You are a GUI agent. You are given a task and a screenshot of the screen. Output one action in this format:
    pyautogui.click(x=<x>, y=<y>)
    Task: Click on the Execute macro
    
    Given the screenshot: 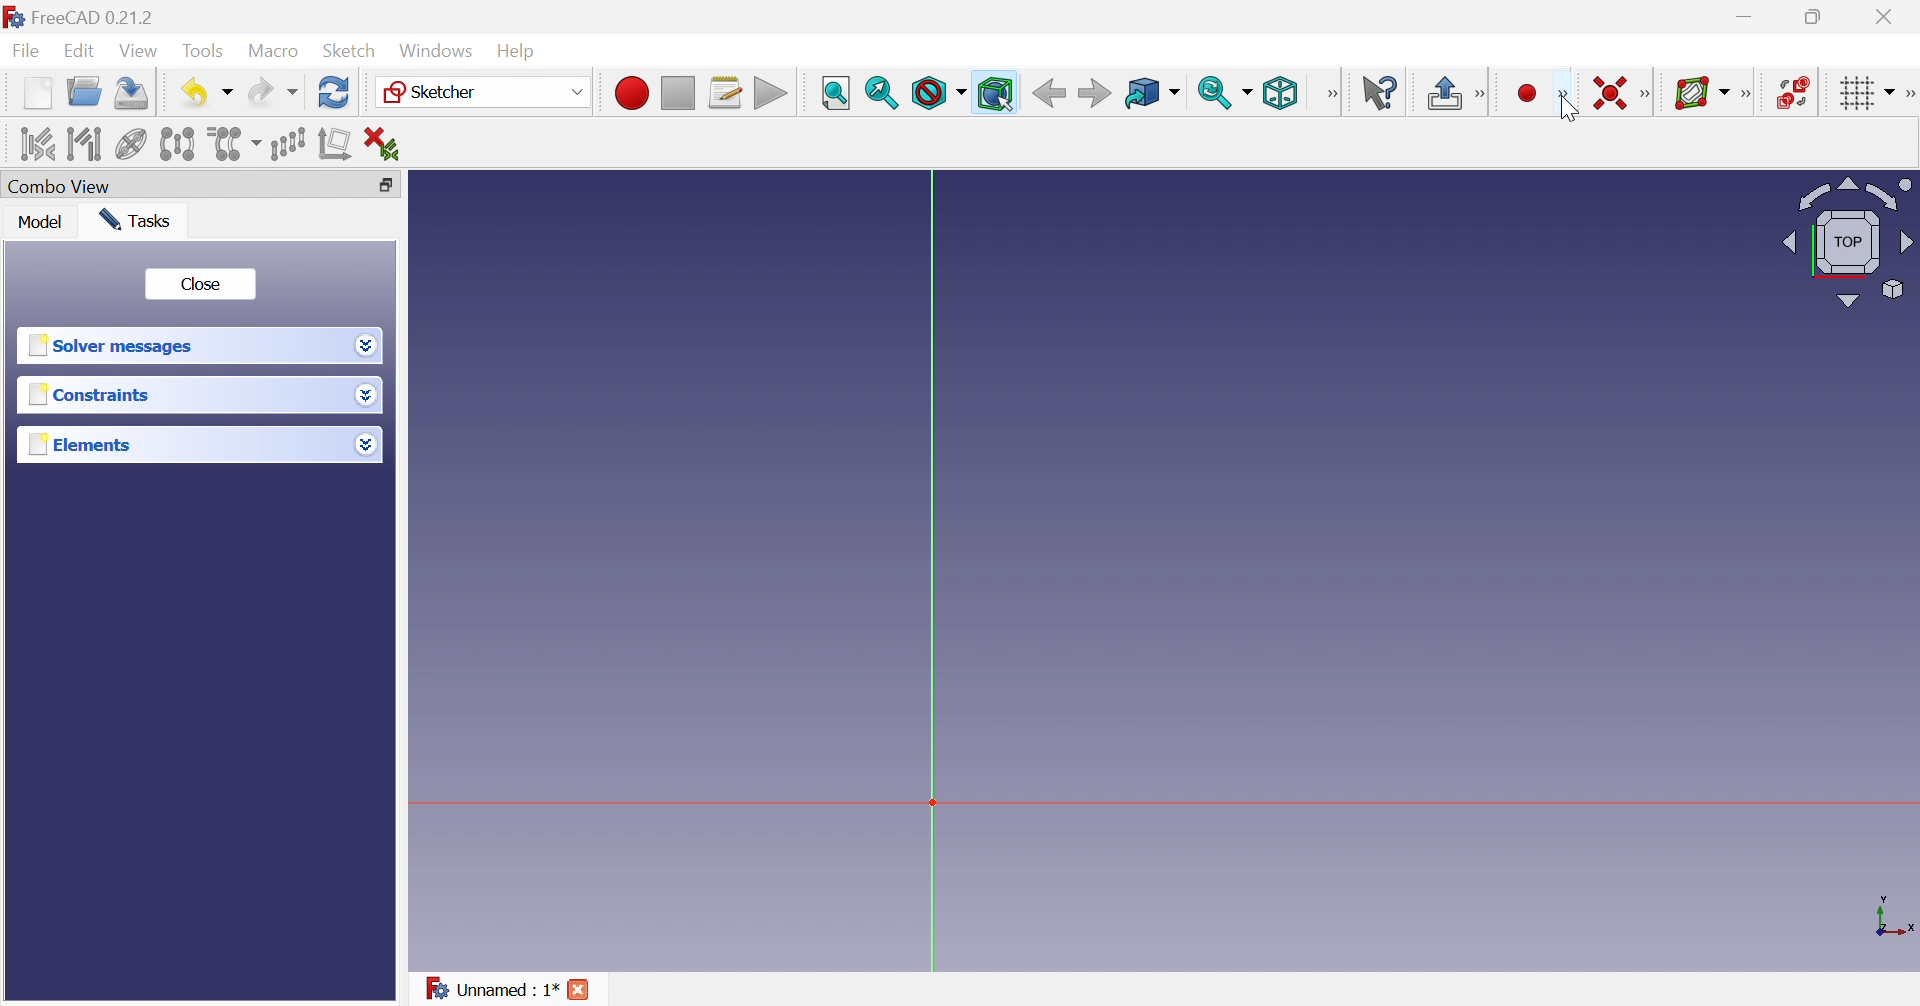 What is the action you would take?
    pyautogui.click(x=771, y=94)
    